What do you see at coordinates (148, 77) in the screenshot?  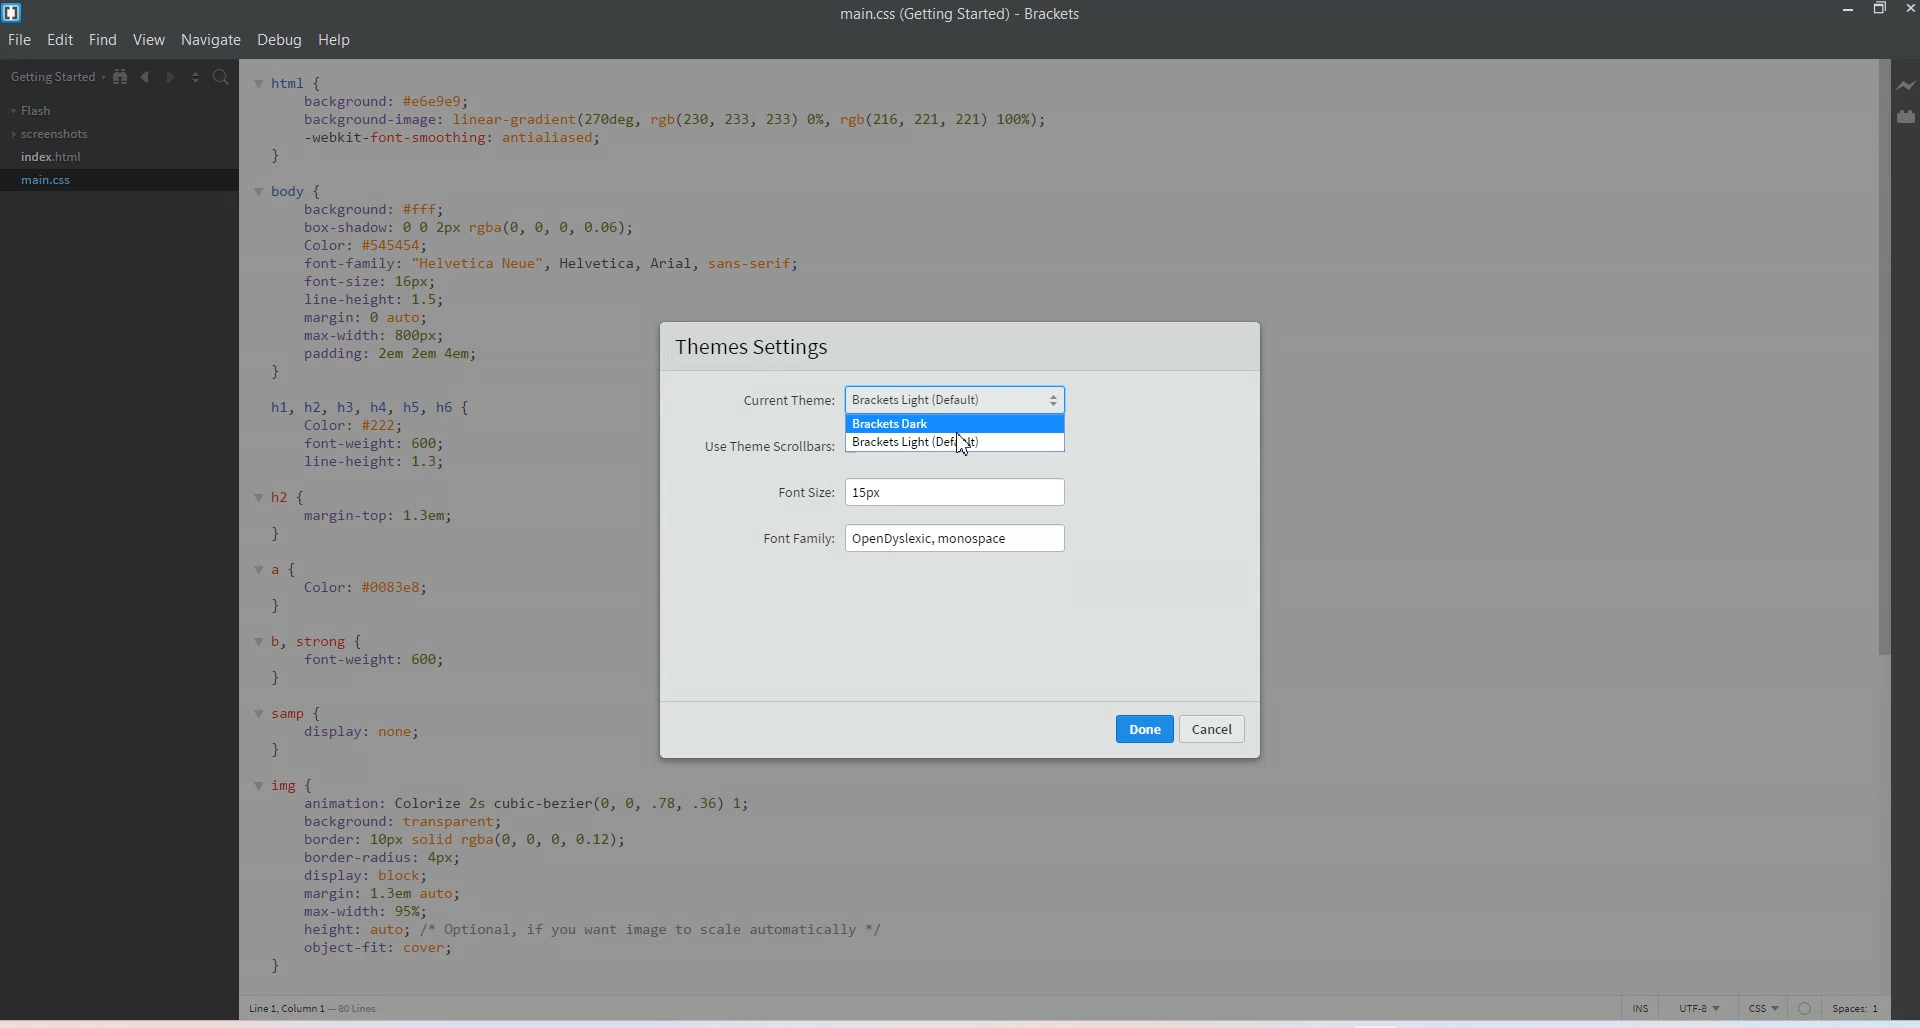 I see `Navigate Backward` at bounding box center [148, 77].